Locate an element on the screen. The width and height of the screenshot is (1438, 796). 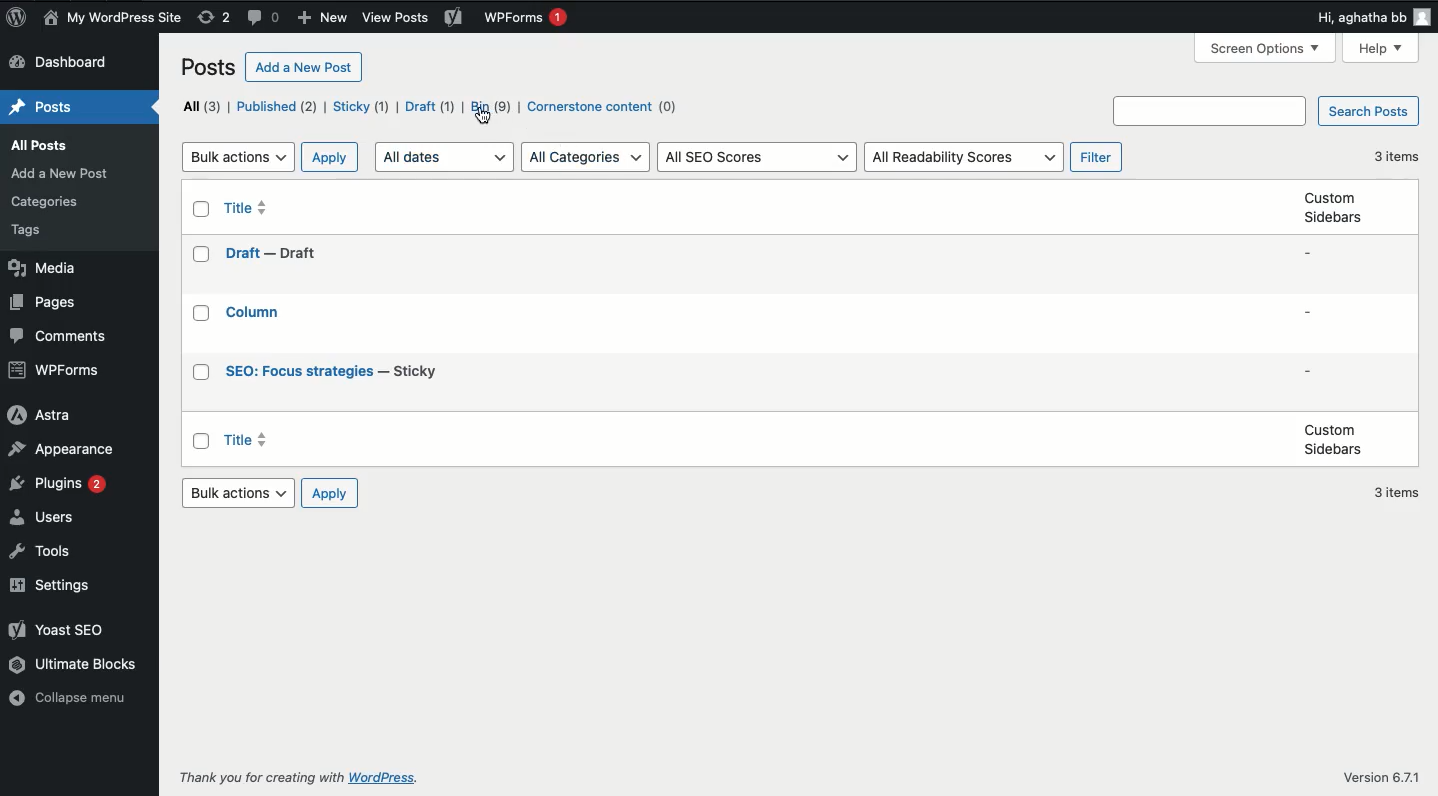
All SEO scores is located at coordinates (758, 156).